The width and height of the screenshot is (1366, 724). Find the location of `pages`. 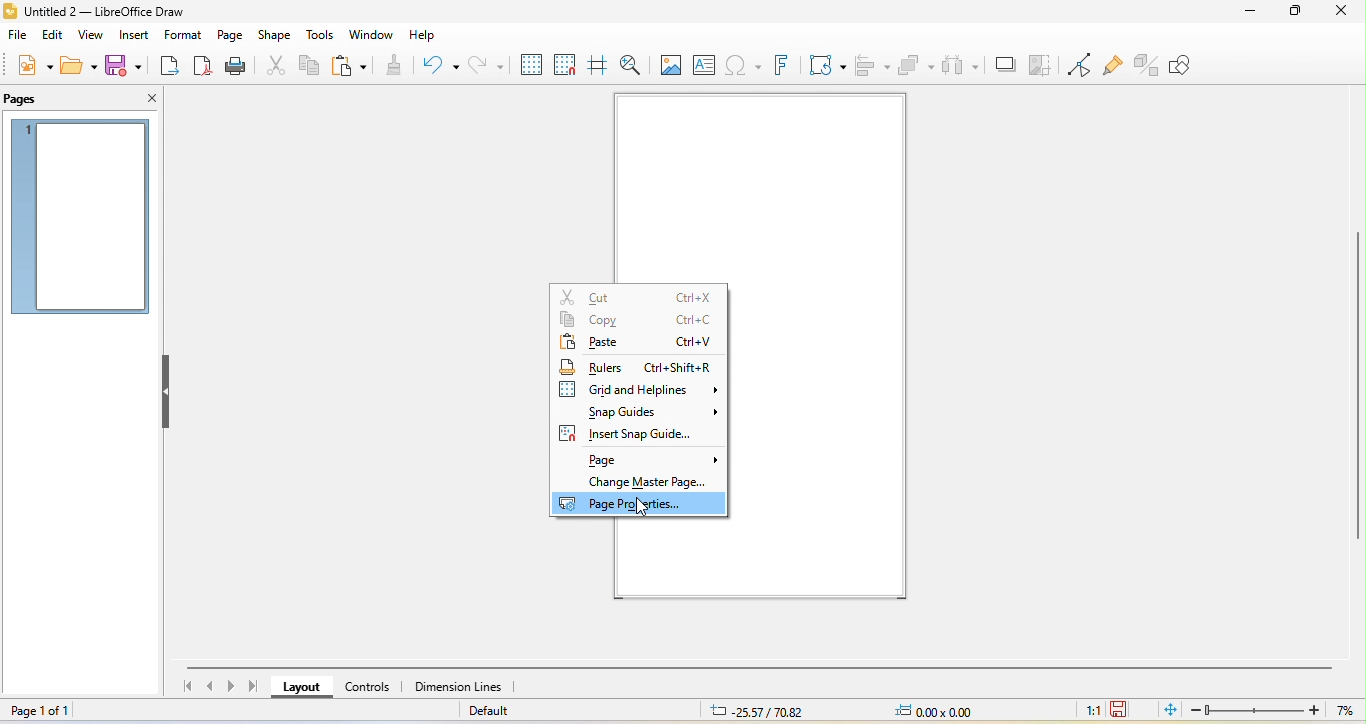

pages is located at coordinates (31, 99).